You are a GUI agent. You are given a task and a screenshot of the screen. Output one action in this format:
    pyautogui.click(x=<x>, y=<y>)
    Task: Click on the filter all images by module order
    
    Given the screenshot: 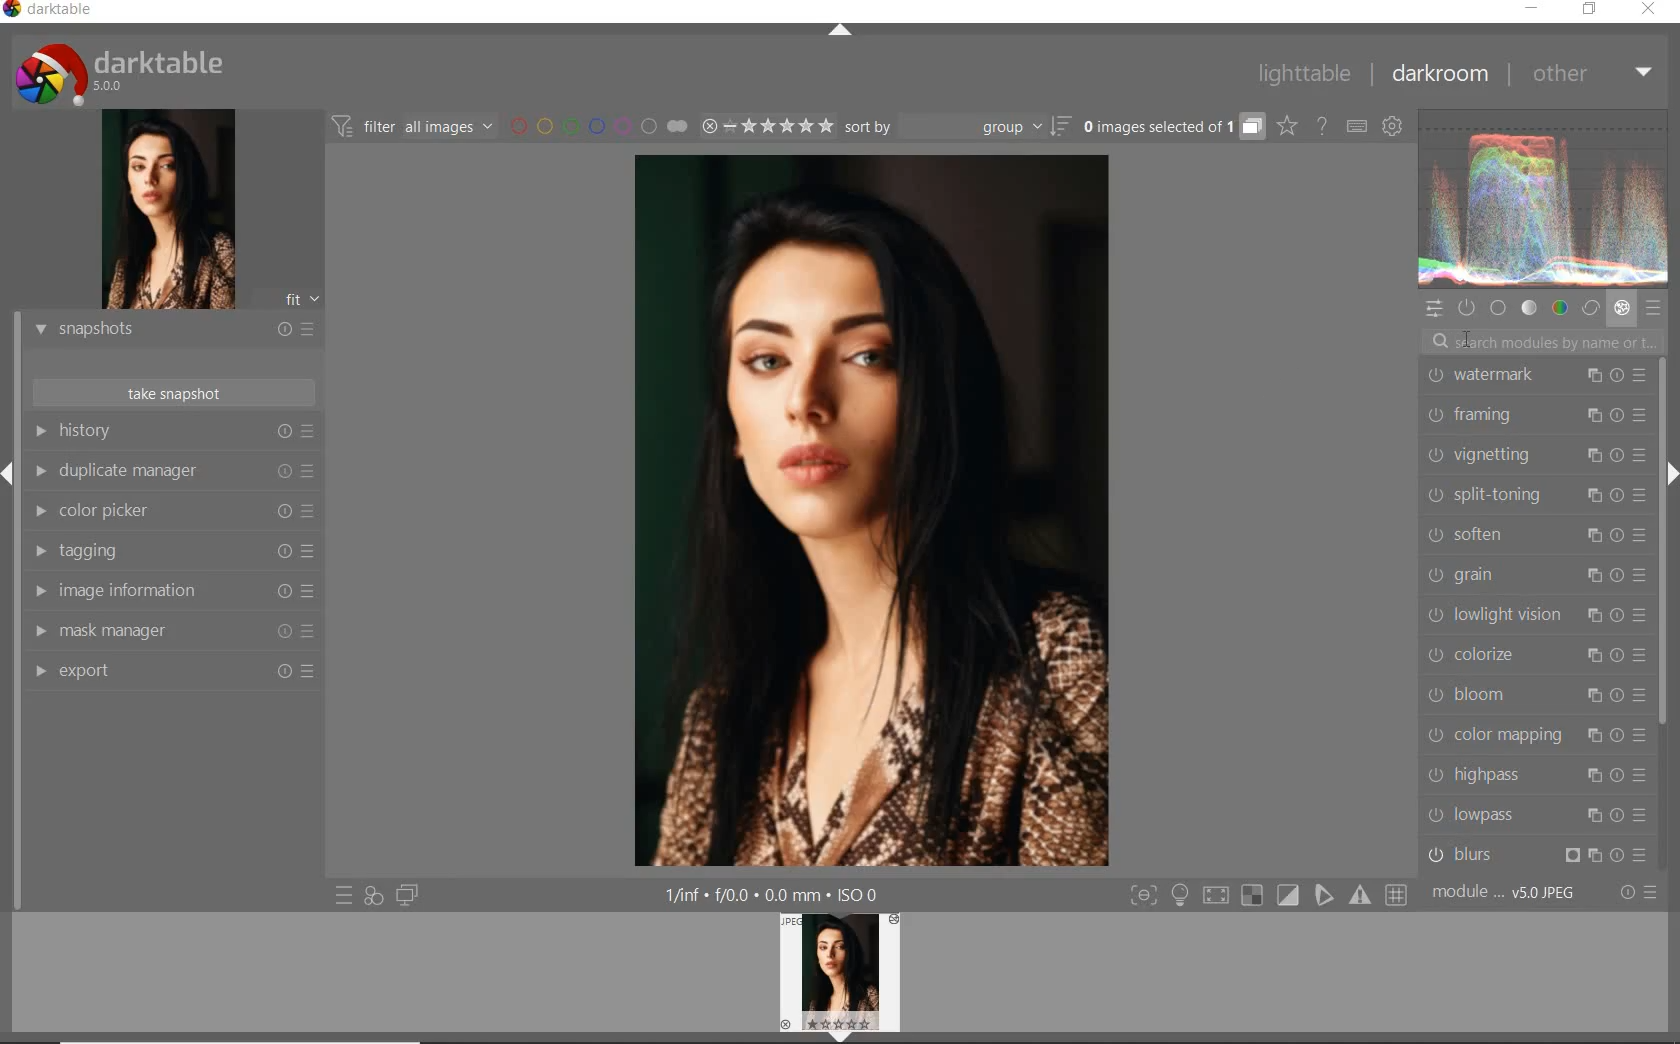 What is the action you would take?
    pyautogui.click(x=414, y=129)
    